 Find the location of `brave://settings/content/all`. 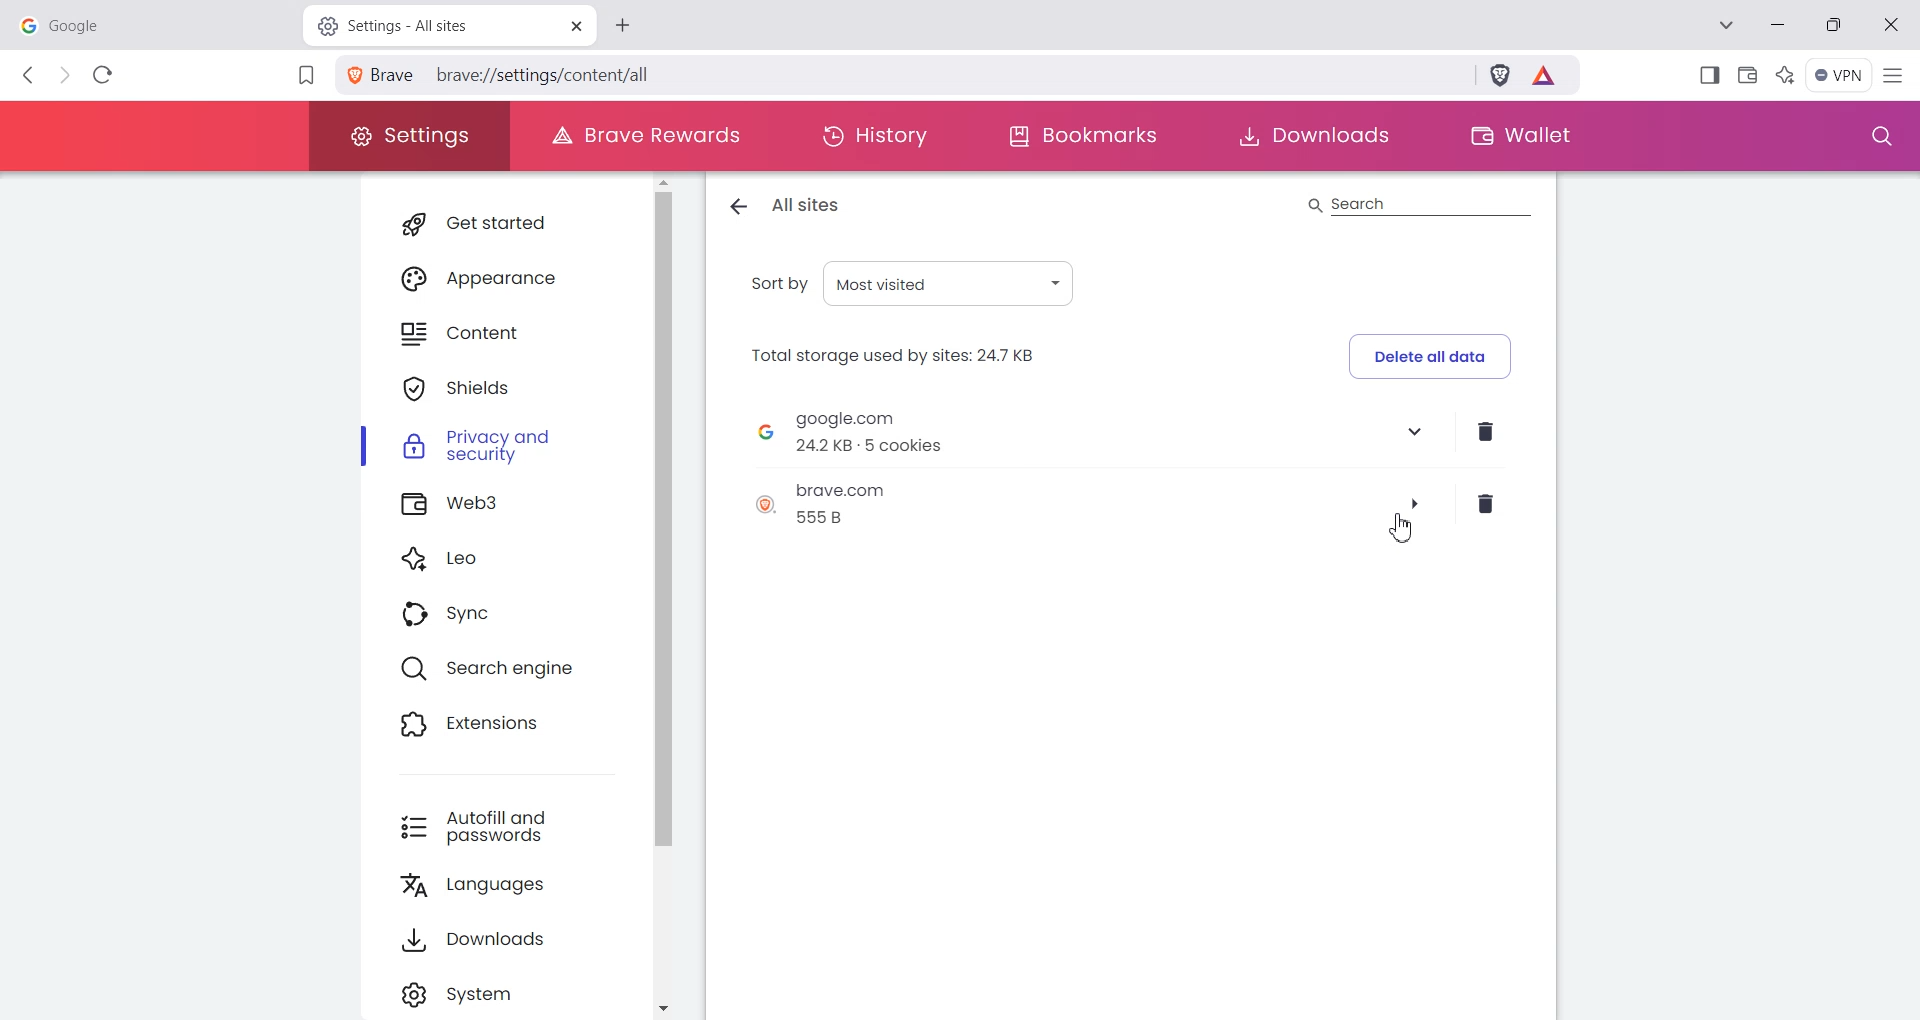

brave://settings/content/all is located at coordinates (552, 73).